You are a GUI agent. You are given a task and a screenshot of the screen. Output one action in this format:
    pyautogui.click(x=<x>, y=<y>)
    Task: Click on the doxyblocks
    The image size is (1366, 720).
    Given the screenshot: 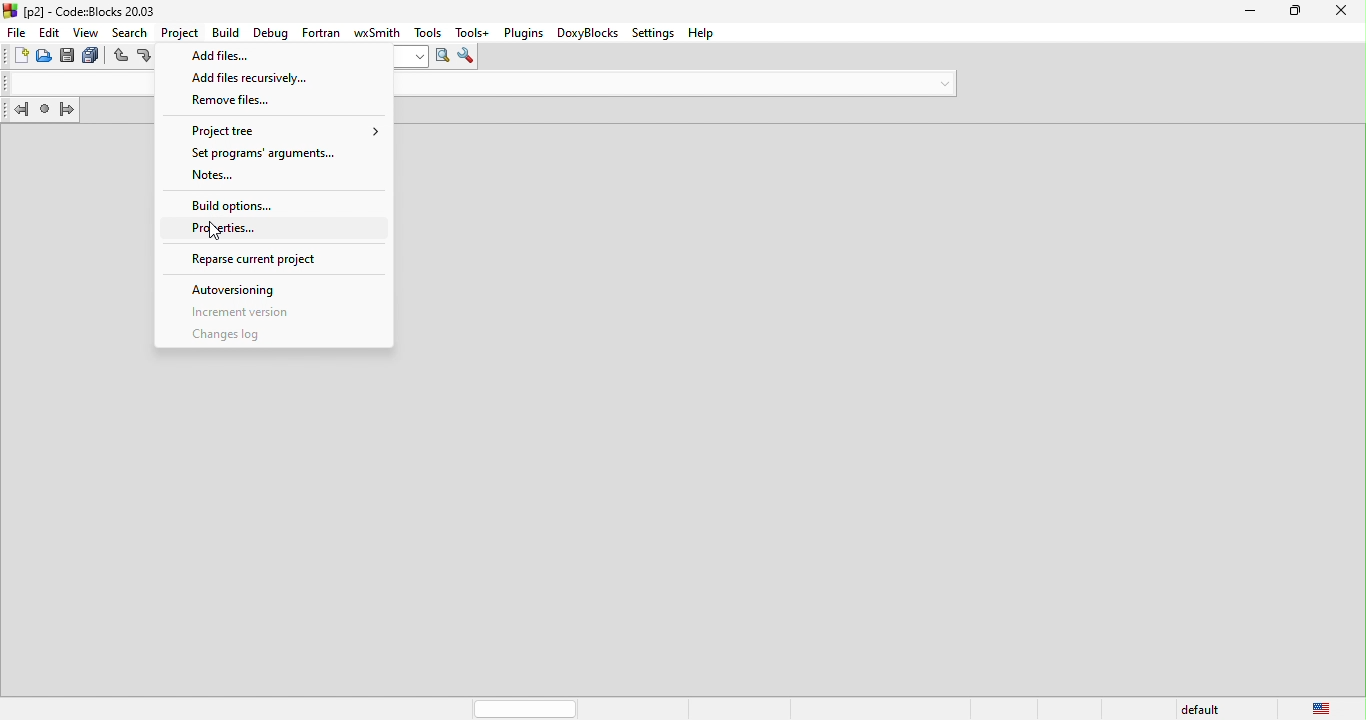 What is the action you would take?
    pyautogui.click(x=584, y=33)
    